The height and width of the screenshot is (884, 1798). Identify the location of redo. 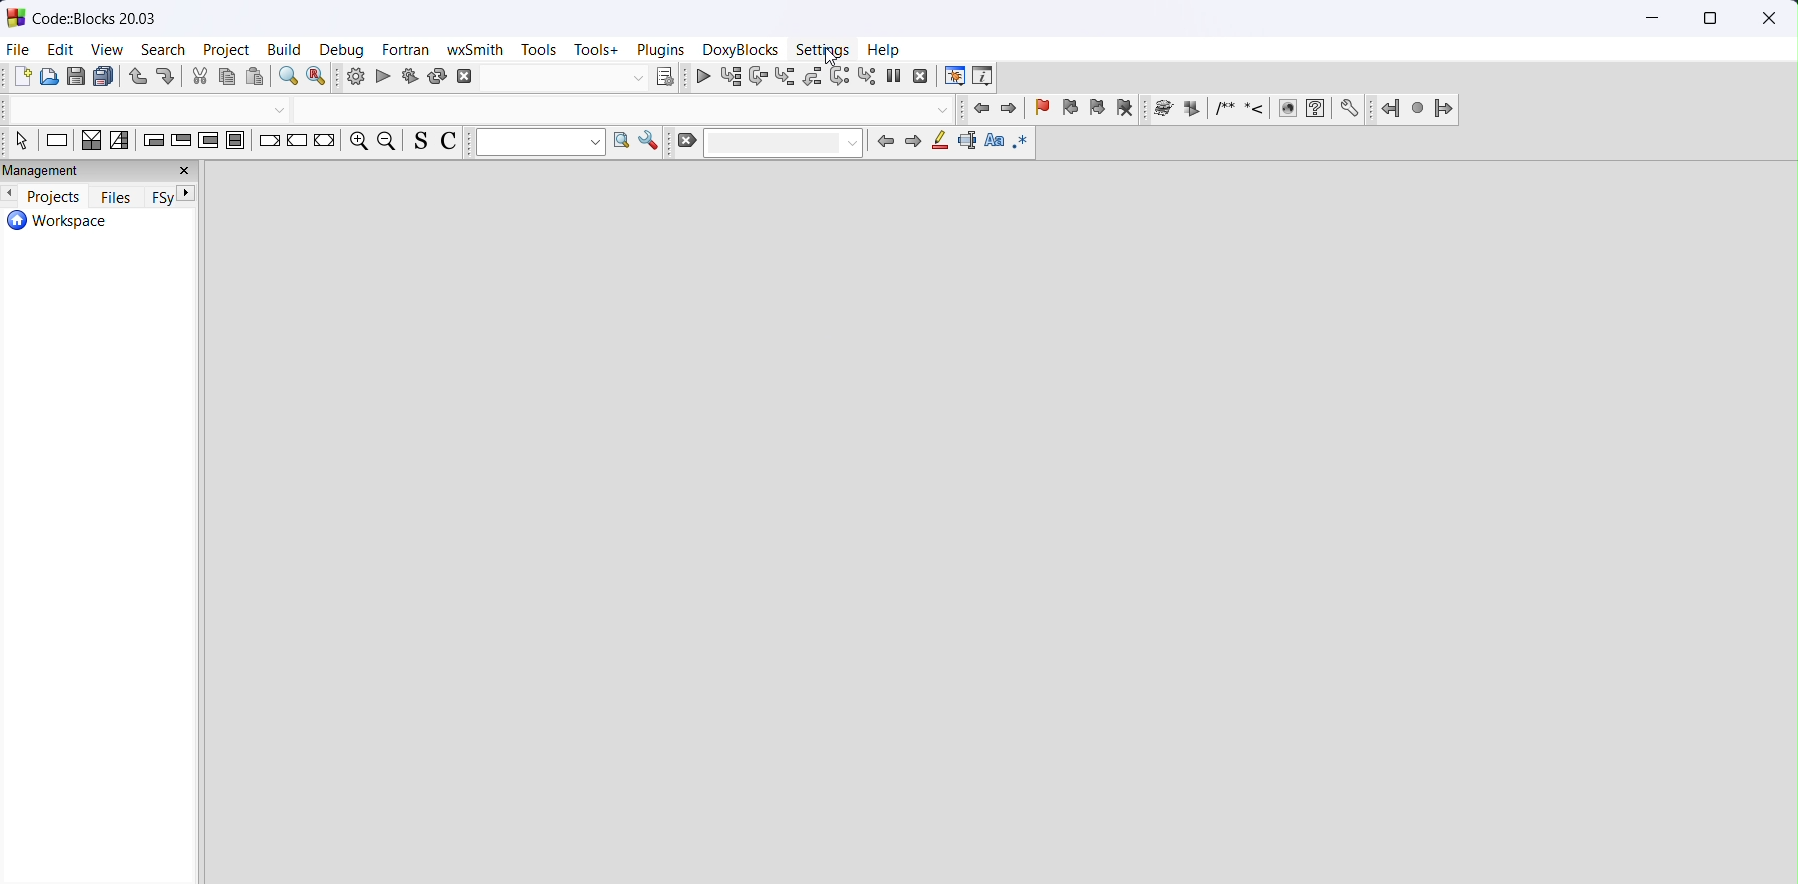
(165, 79).